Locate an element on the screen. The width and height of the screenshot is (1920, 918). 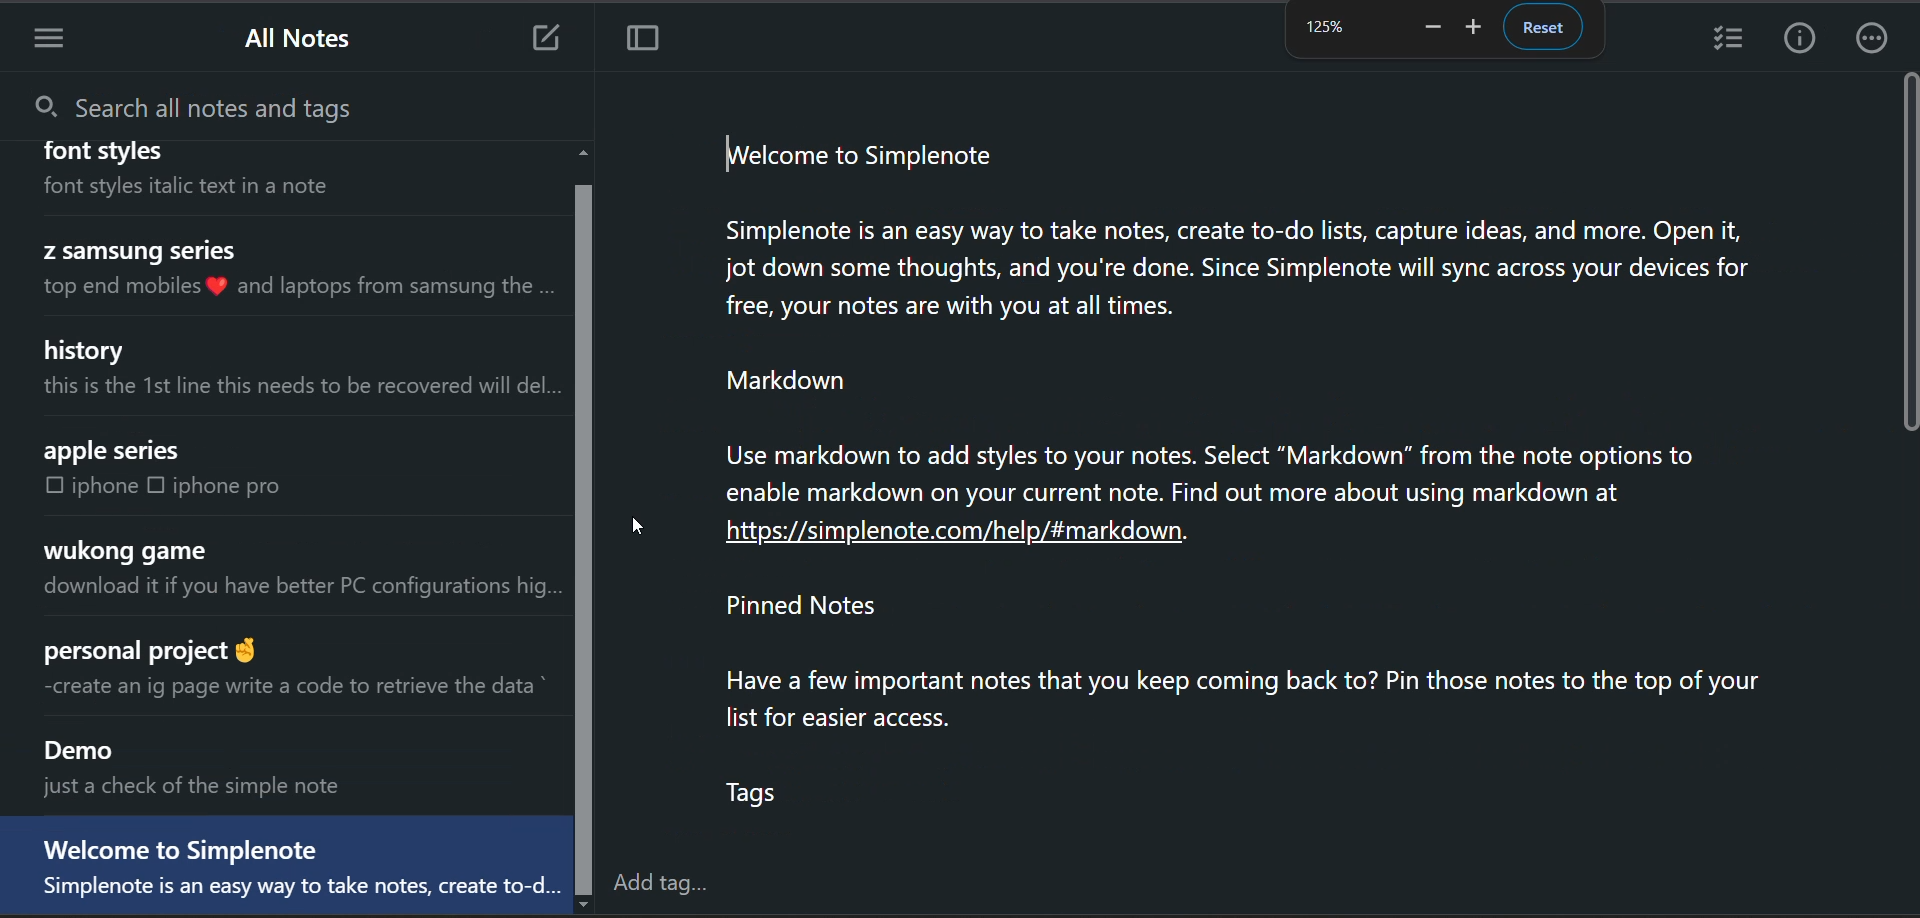
download it if you have better PC configurations hig is located at coordinates (293, 591).